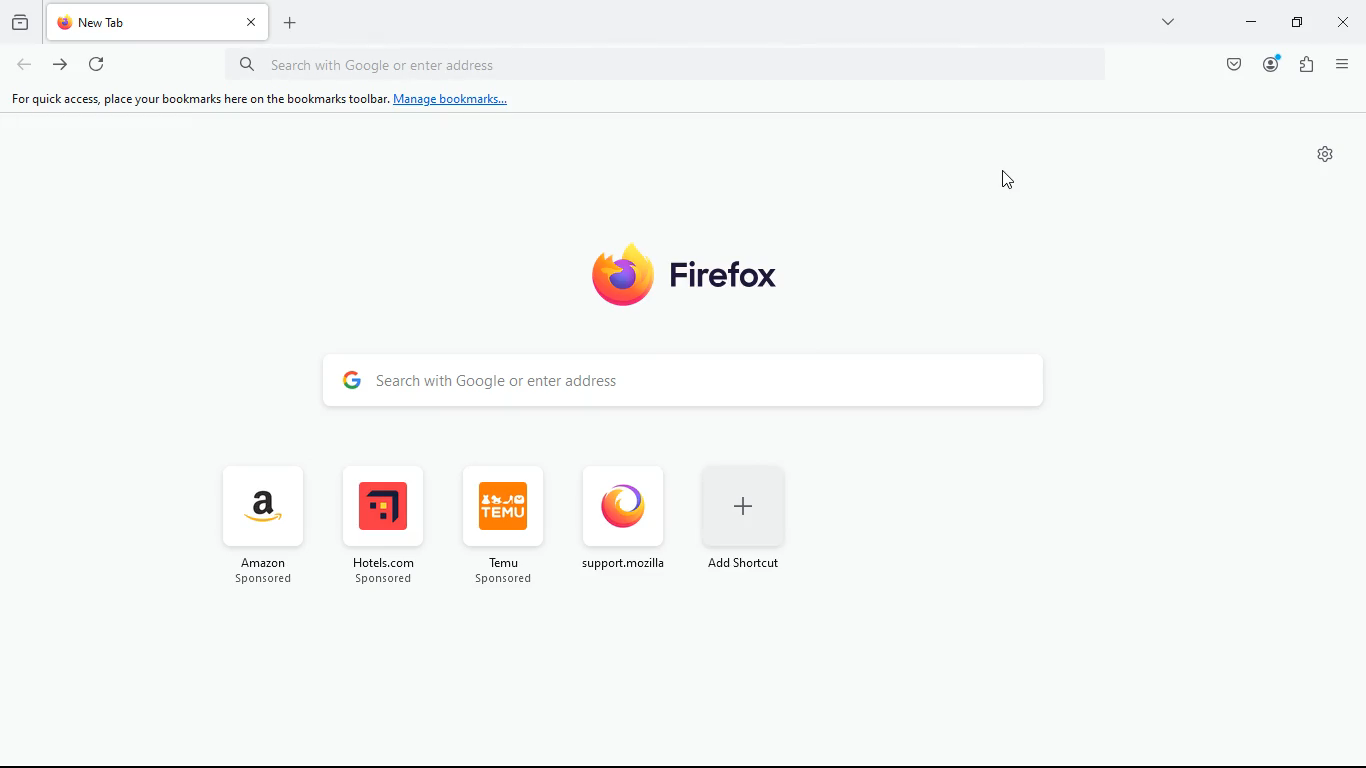 The image size is (1366, 768). What do you see at coordinates (24, 66) in the screenshot?
I see `back` at bounding box center [24, 66].